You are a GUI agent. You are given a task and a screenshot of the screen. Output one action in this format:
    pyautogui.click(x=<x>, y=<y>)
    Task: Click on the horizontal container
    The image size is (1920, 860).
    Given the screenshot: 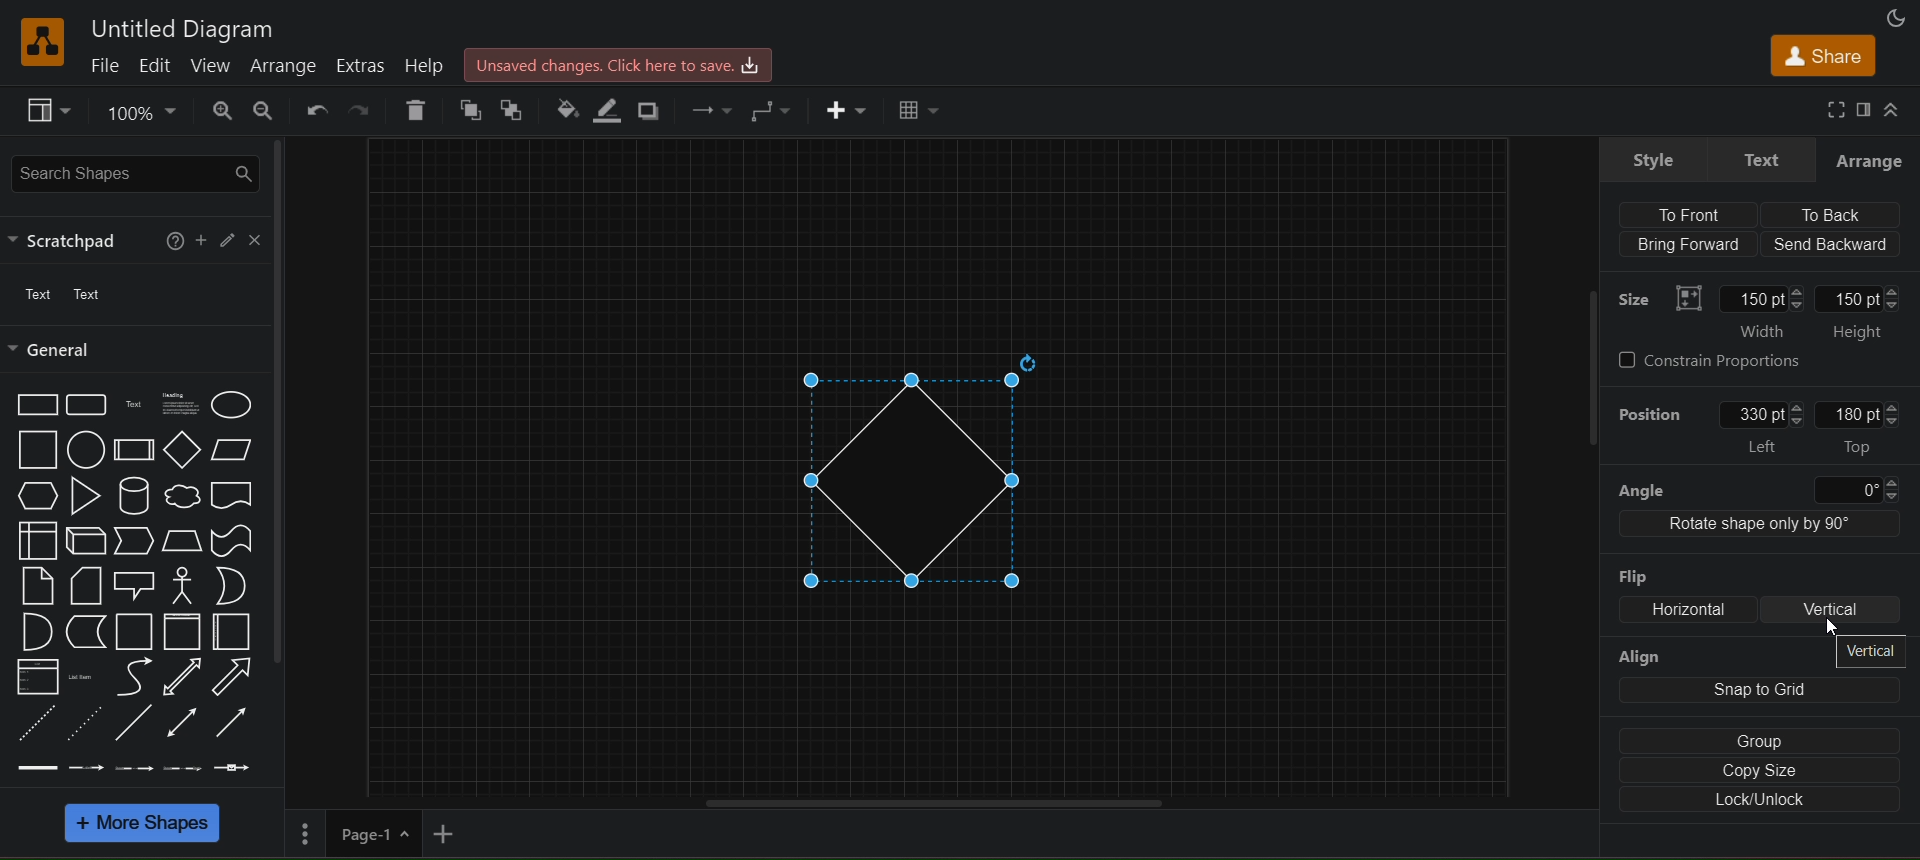 What is the action you would take?
    pyautogui.click(x=231, y=630)
    